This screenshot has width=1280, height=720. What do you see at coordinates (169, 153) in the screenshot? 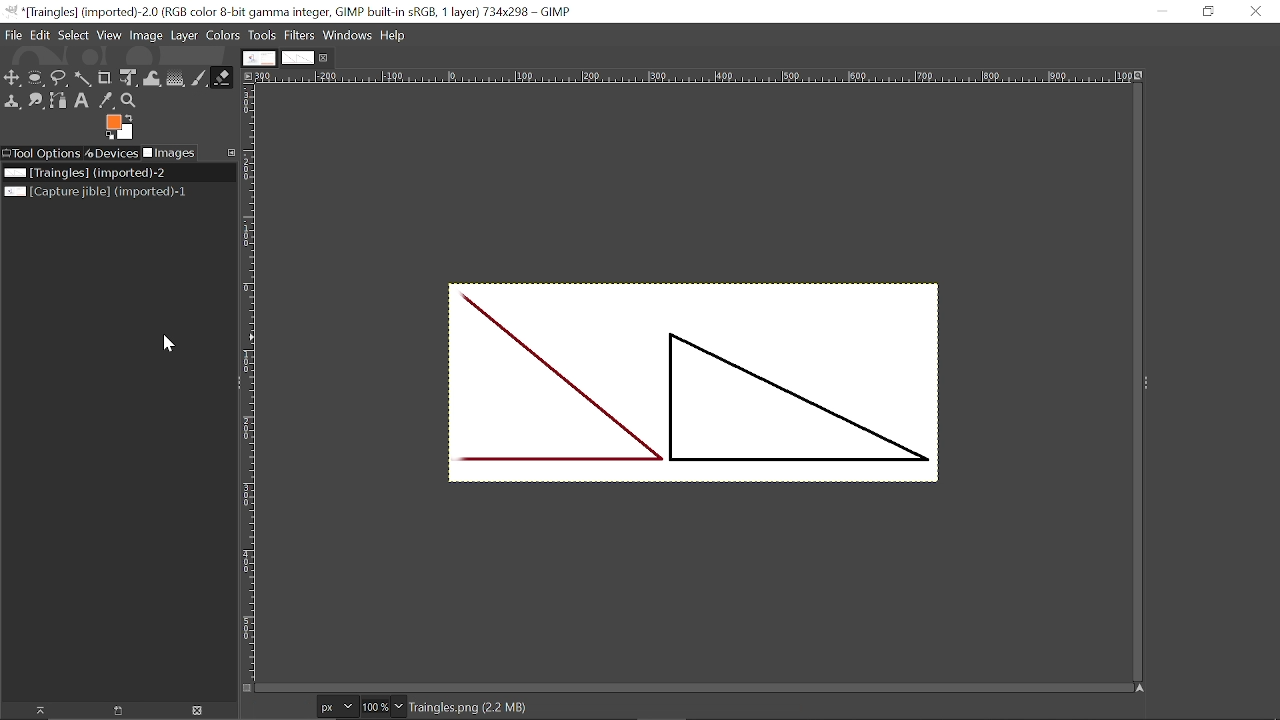
I see `Images` at bounding box center [169, 153].